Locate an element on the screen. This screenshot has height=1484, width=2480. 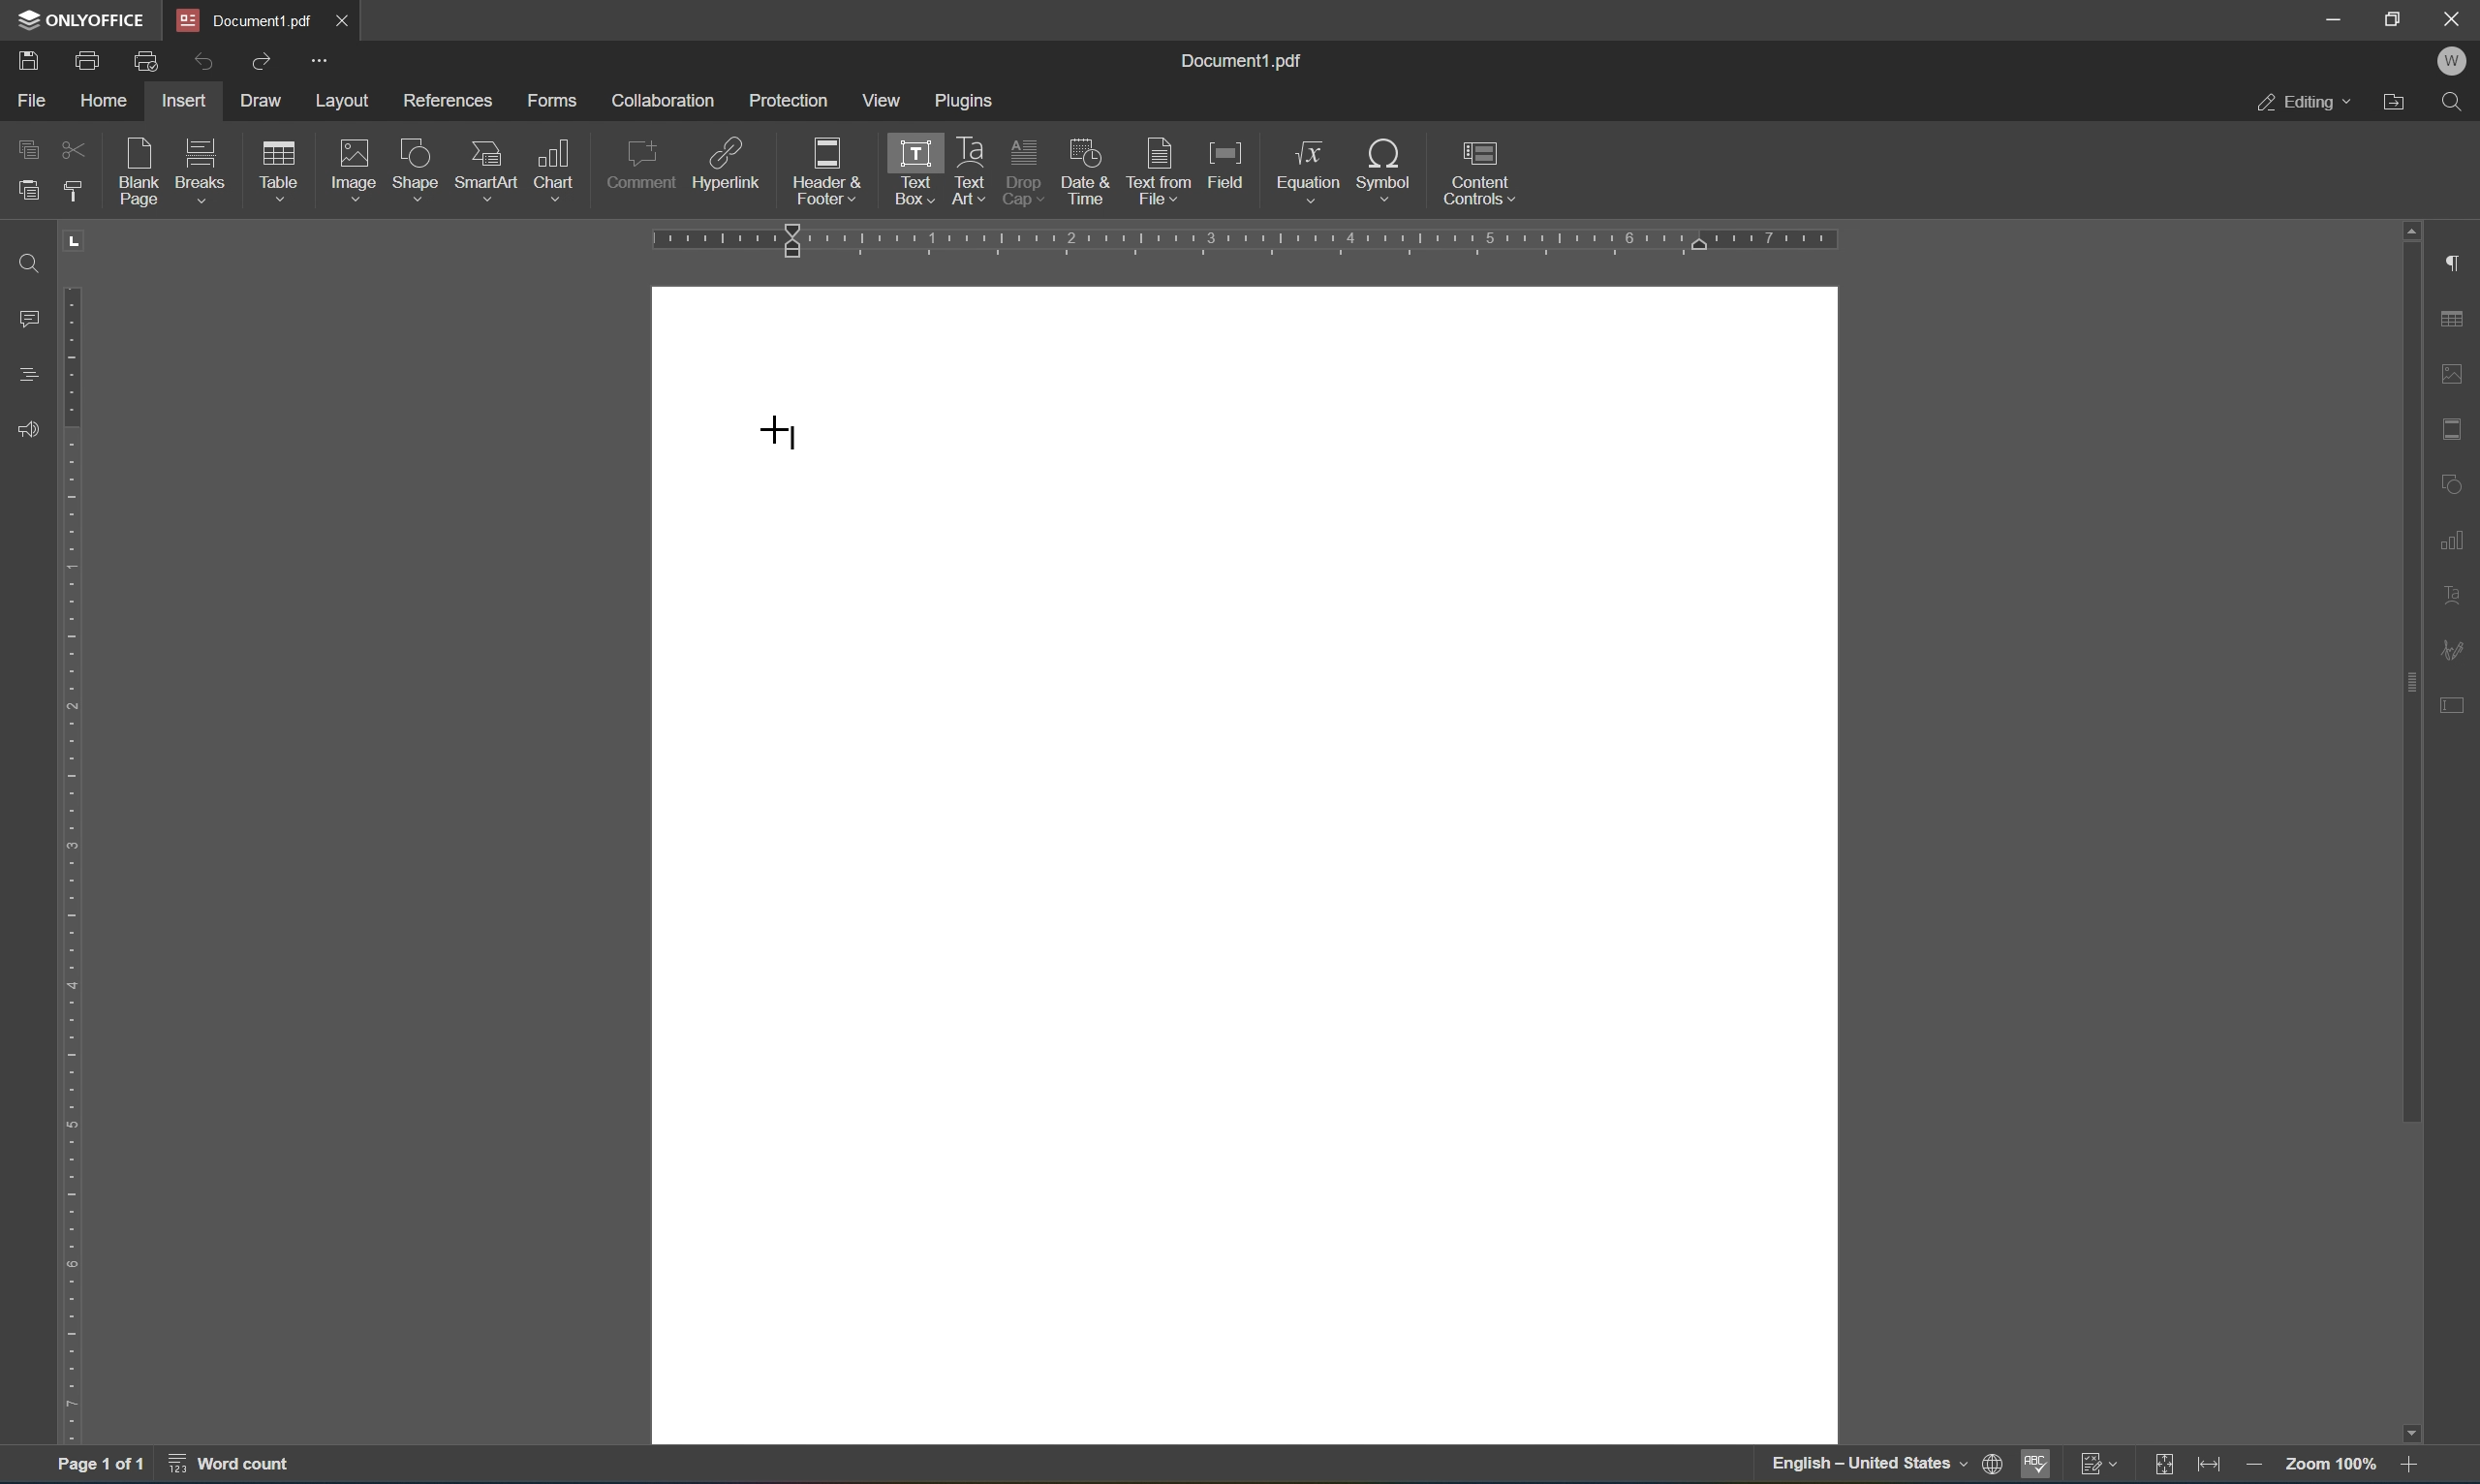
breaks is located at coordinates (206, 170).